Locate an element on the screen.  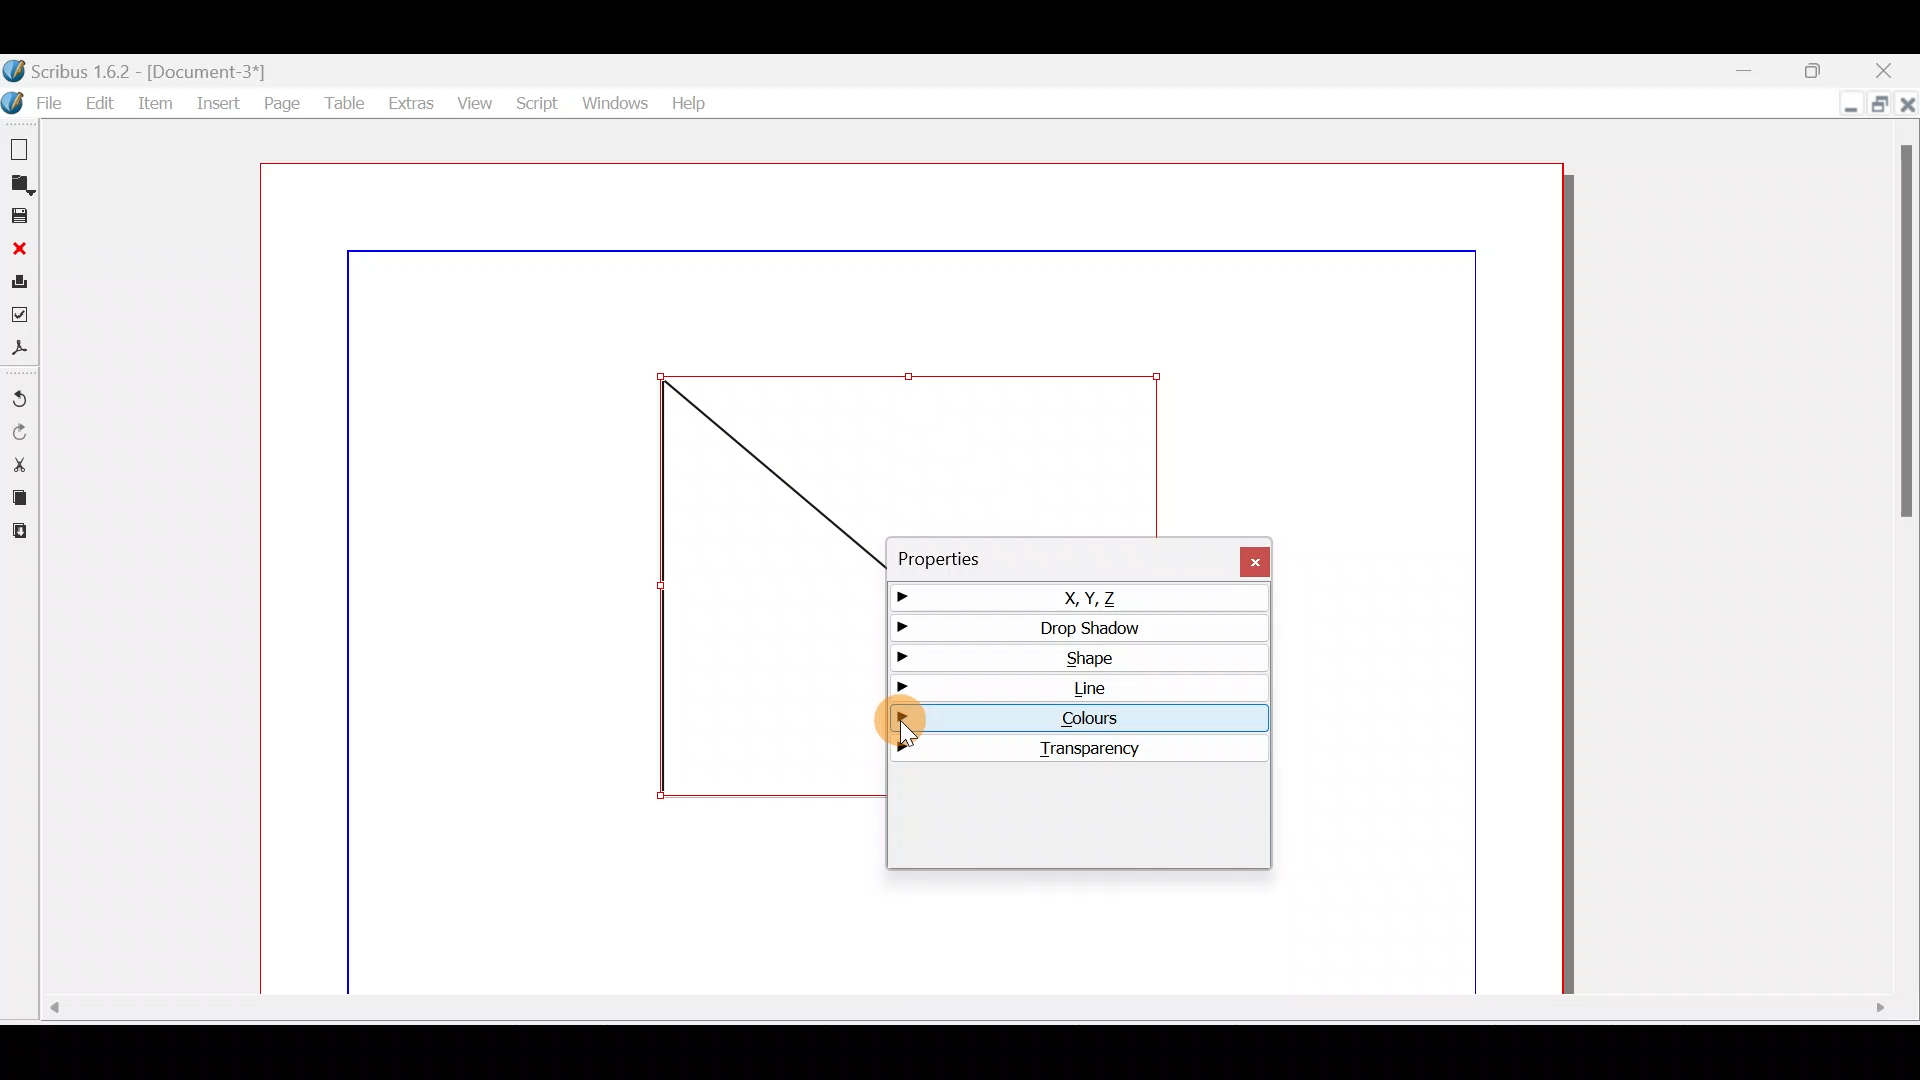
Close is located at coordinates (1243, 557).